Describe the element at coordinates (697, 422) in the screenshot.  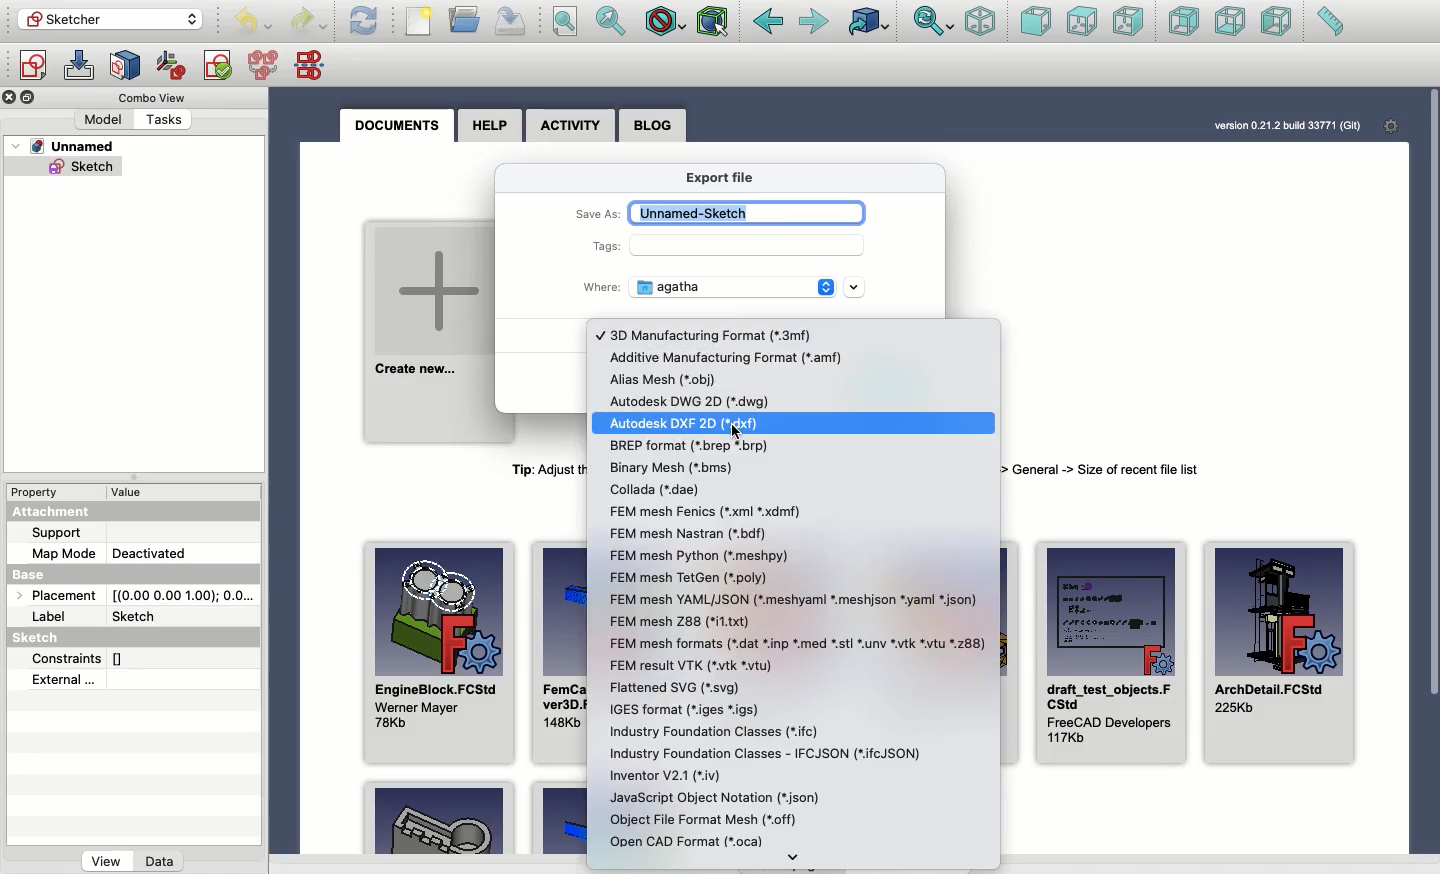
I see `Autodesk DXF` at that location.